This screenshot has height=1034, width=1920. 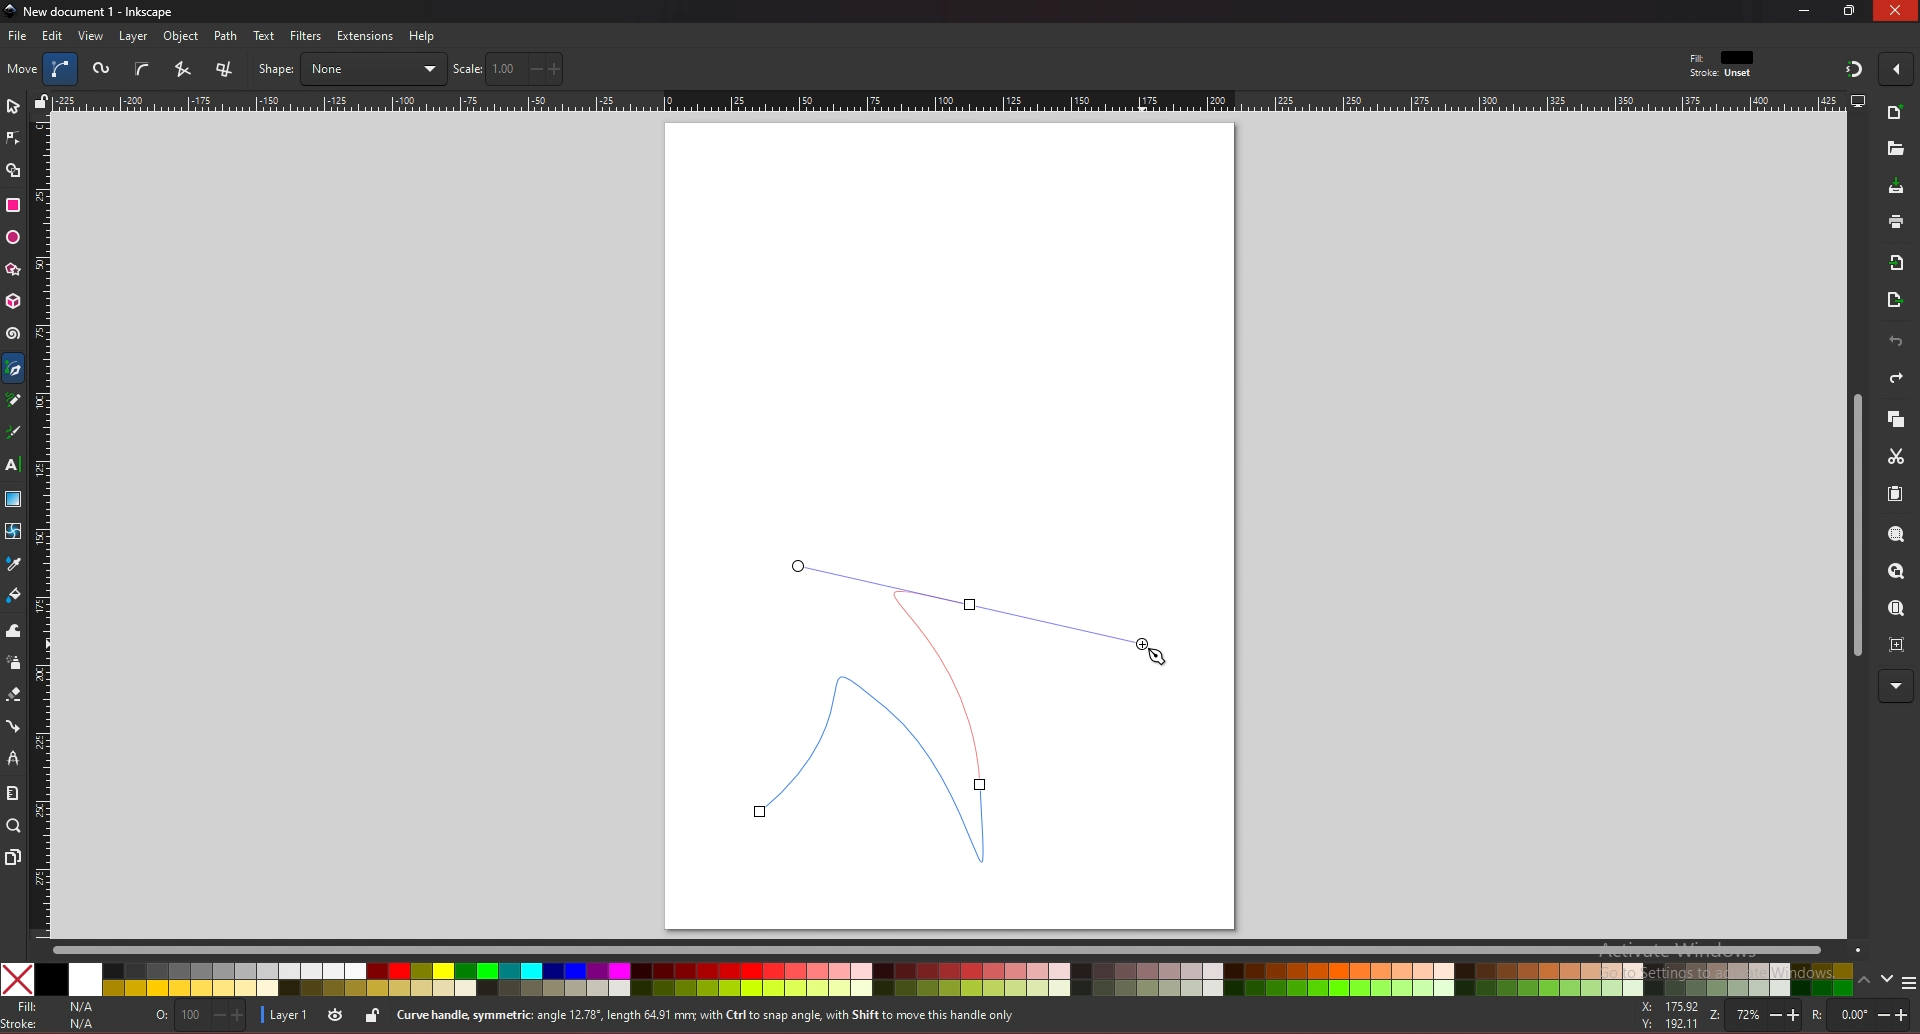 I want to click on display options, so click(x=1857, y=100).